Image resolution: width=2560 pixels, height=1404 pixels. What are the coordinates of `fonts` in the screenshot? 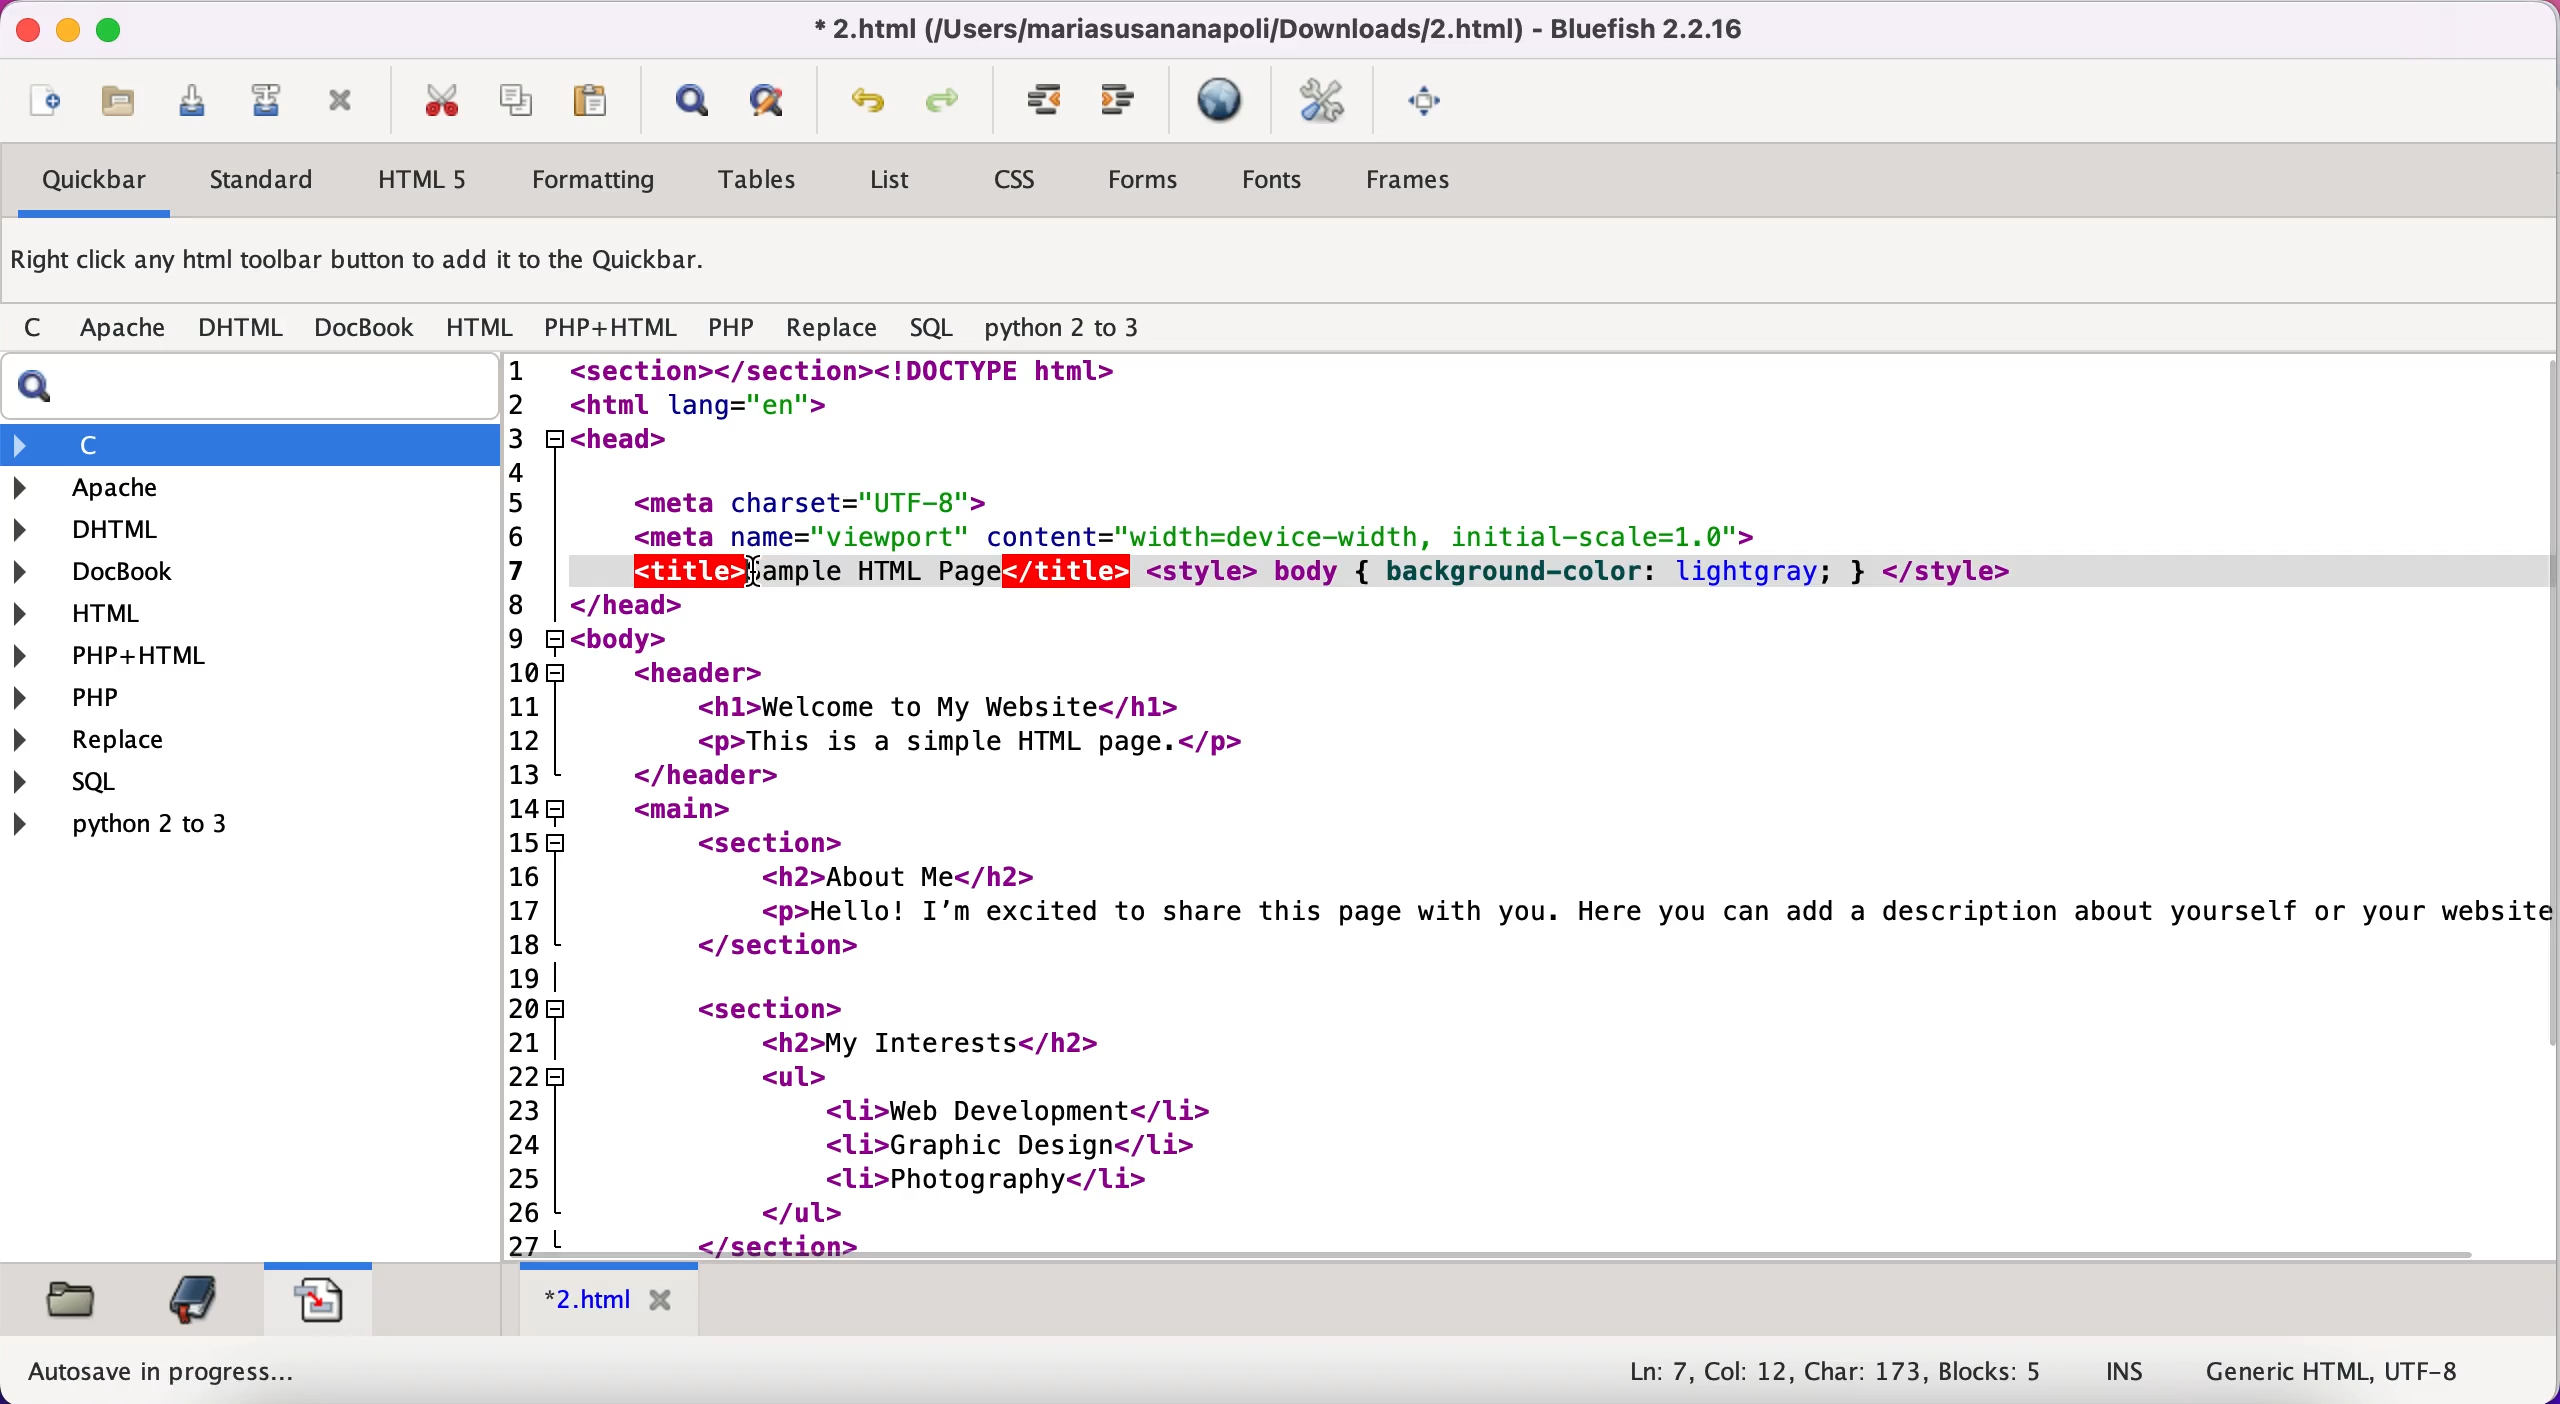 It's located at (1272, 183).